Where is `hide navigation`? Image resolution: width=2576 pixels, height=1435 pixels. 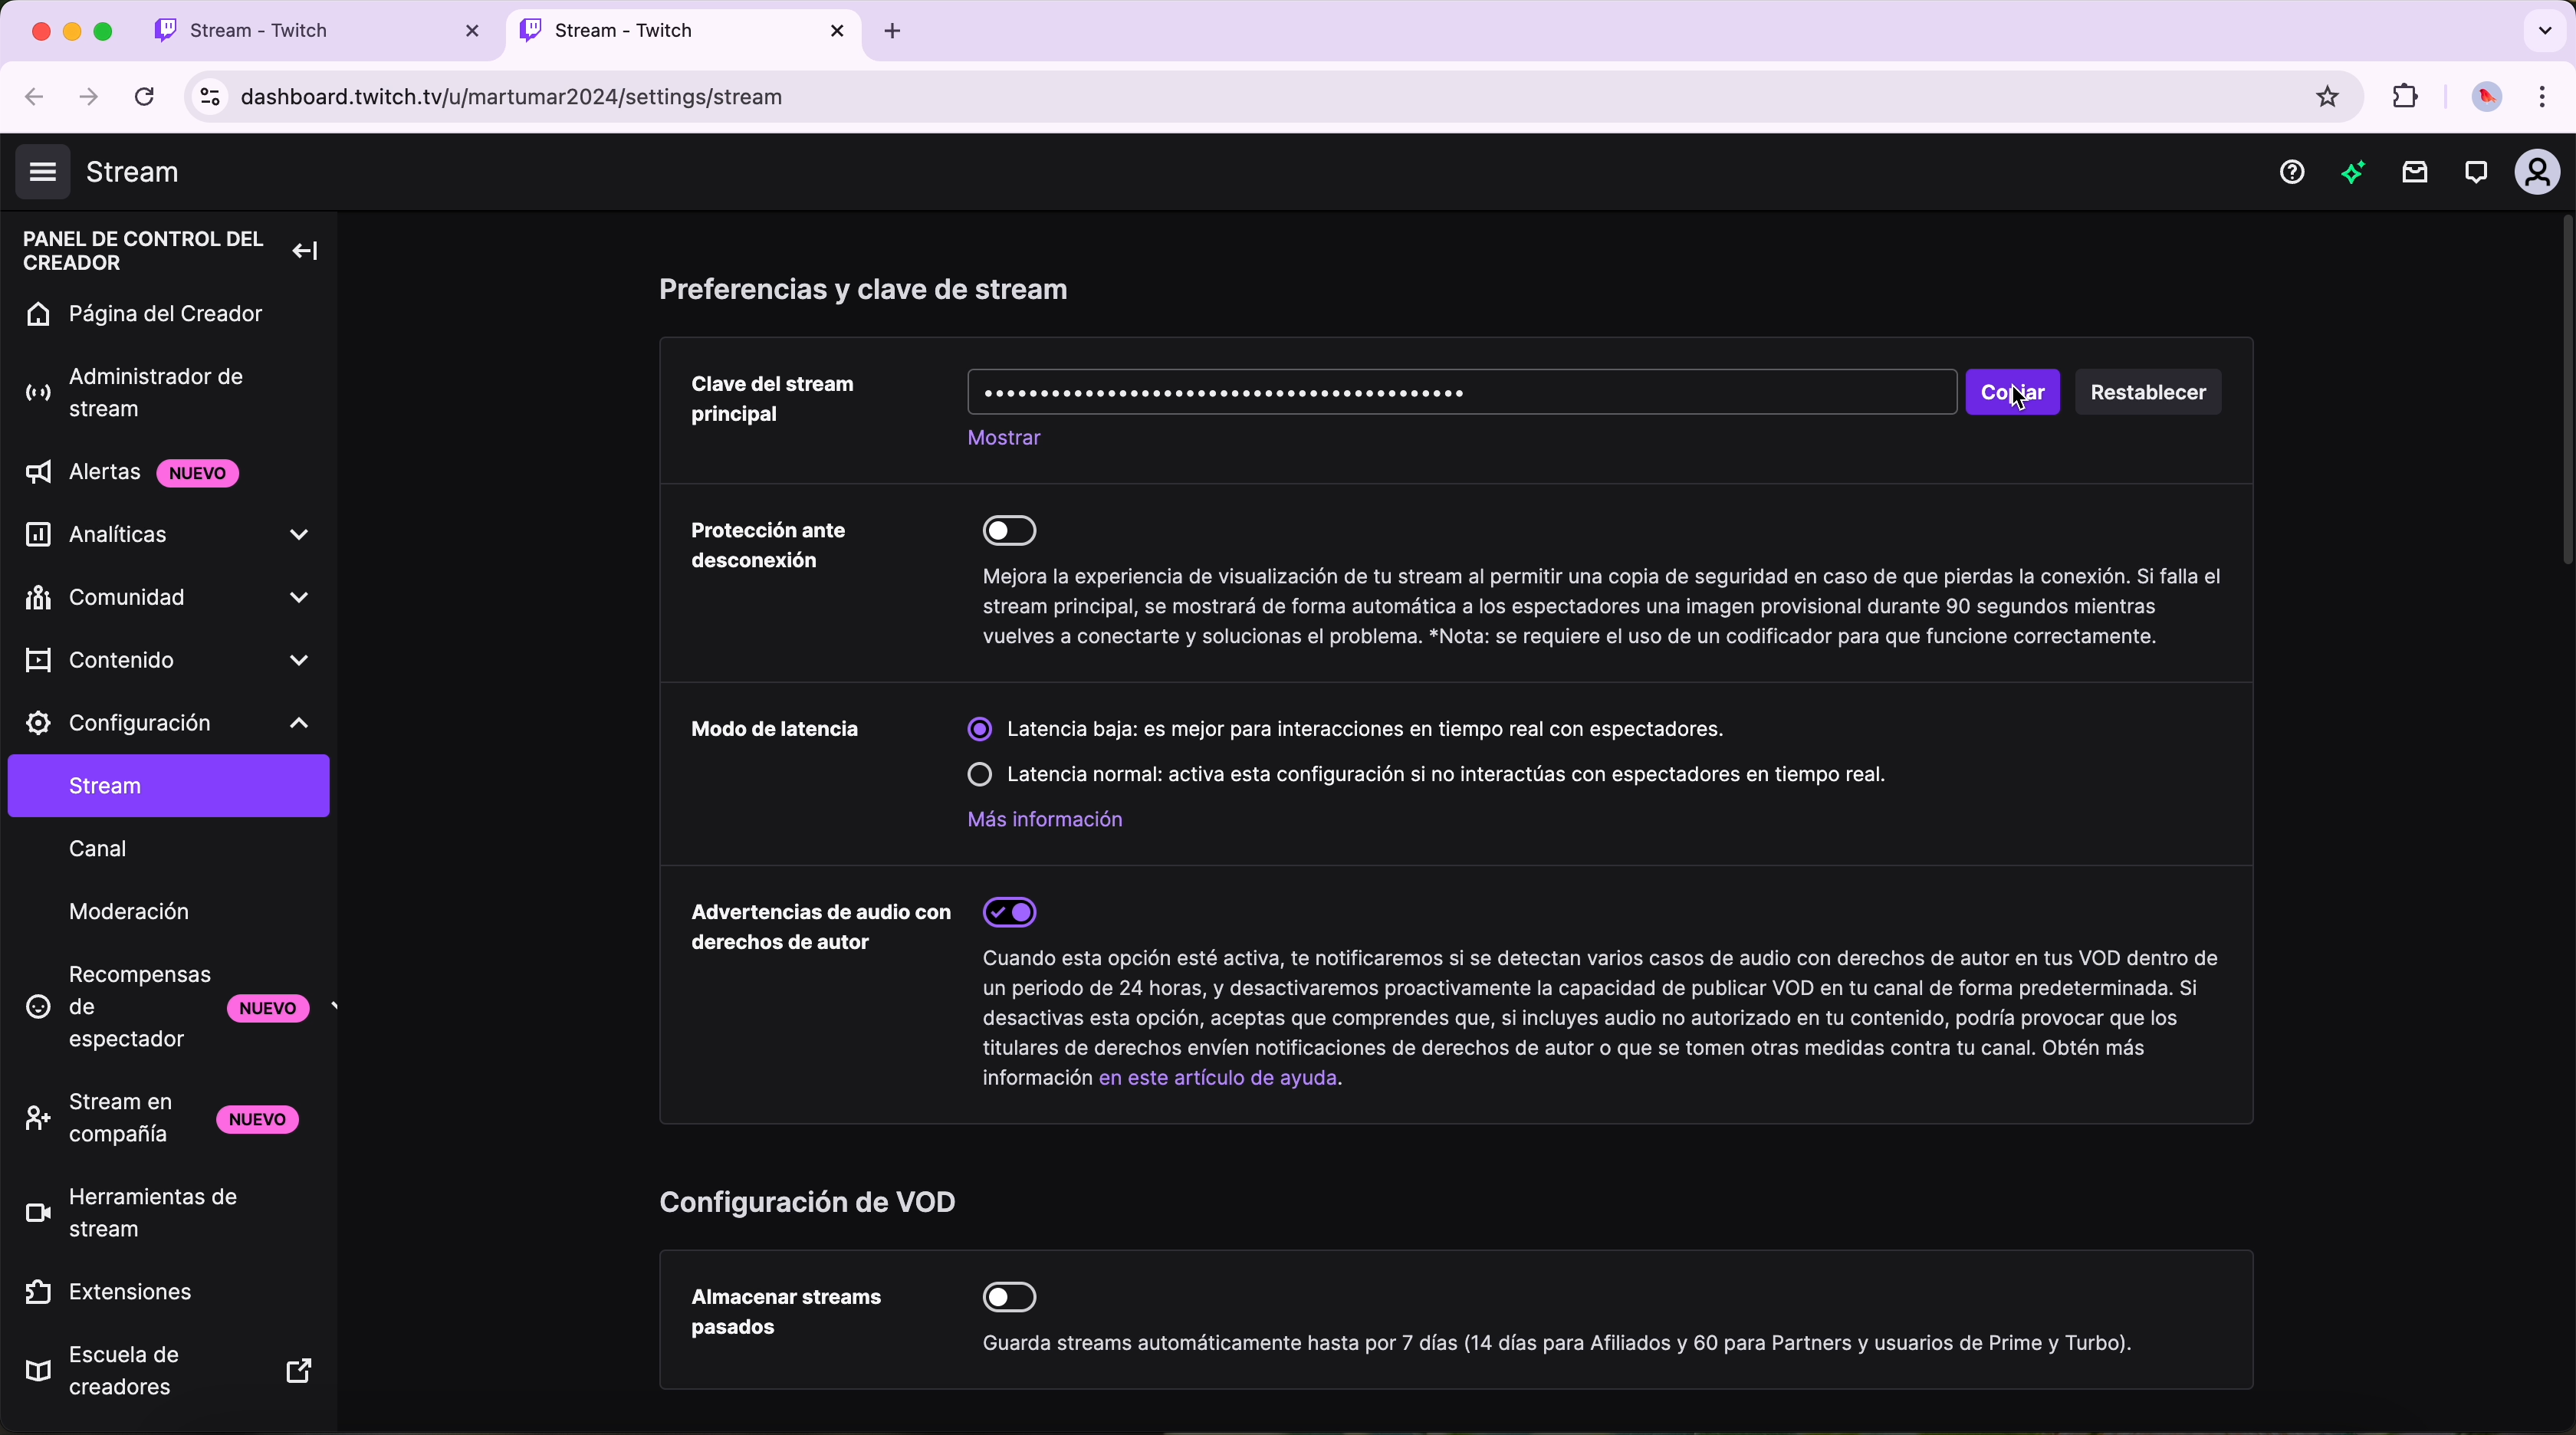
hide navigation is located at coordinates (37, 172).